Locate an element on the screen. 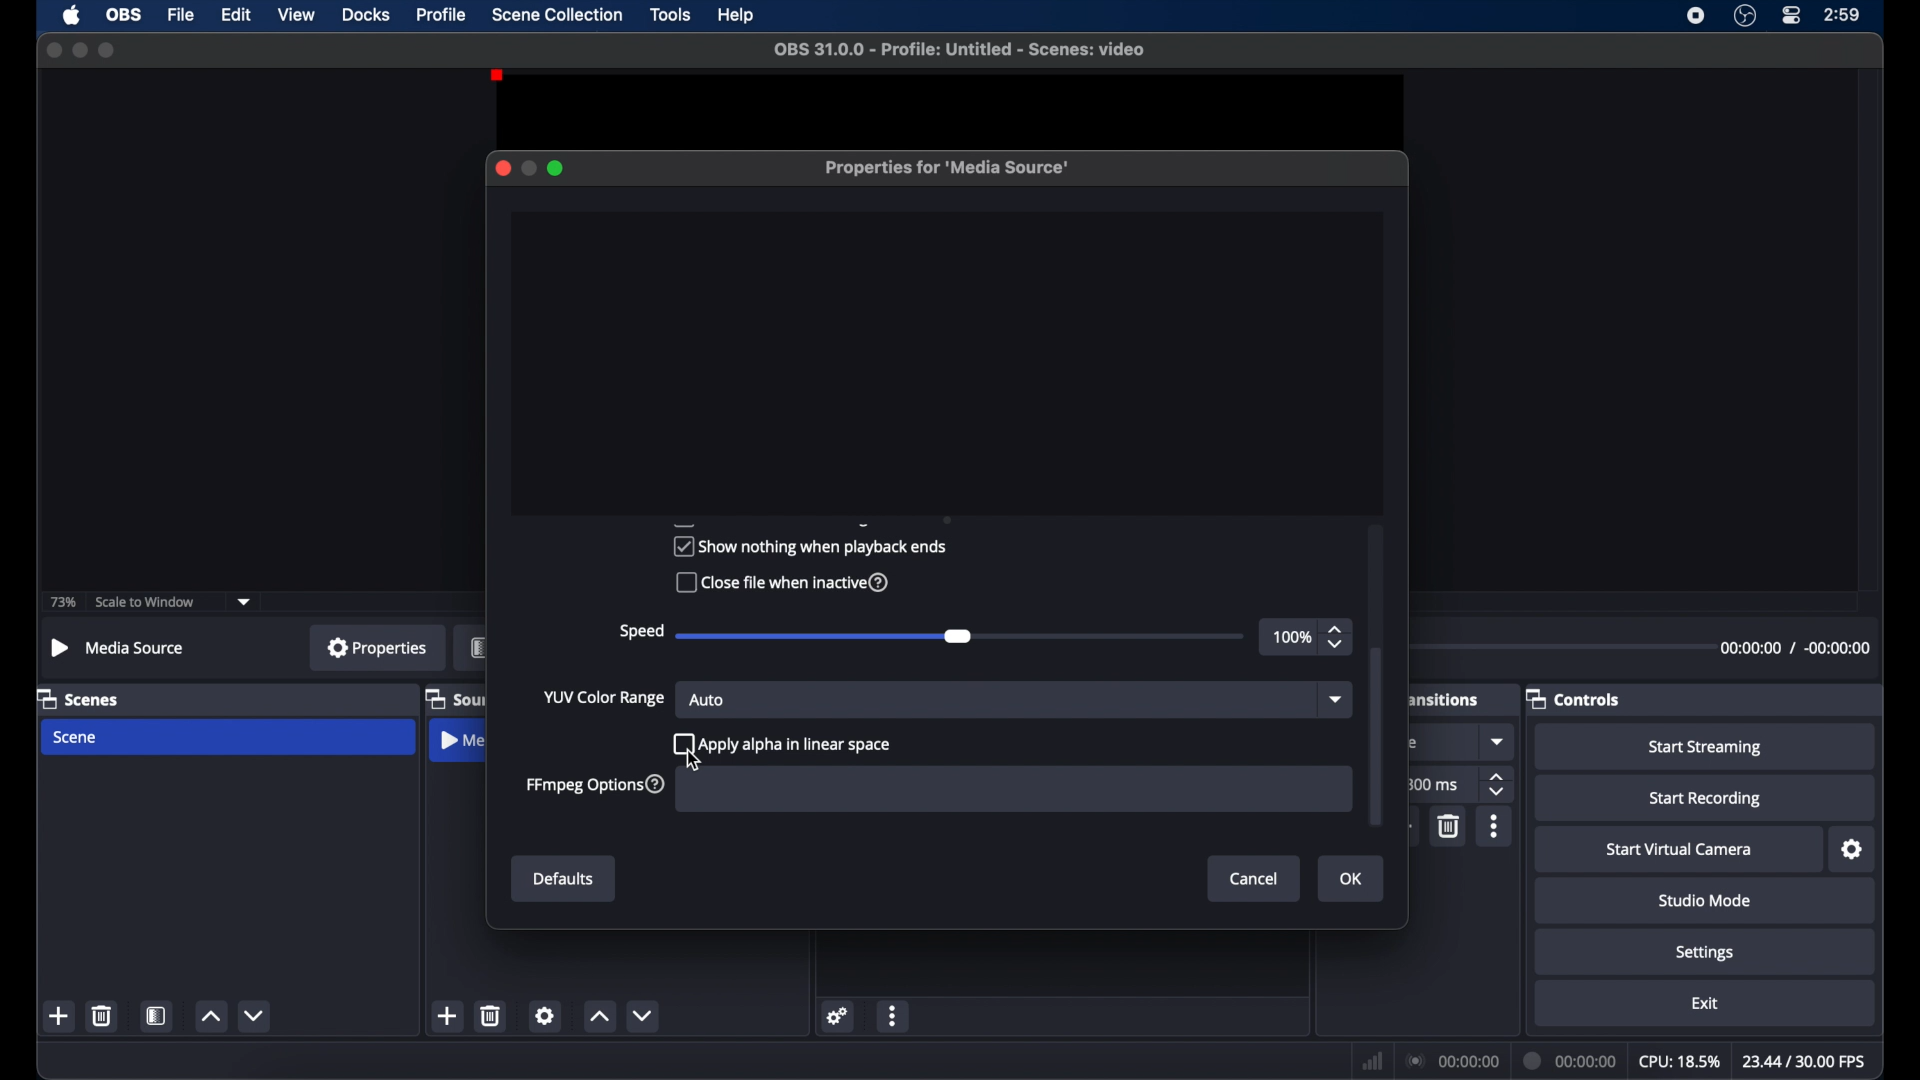  300 ms is located at coordinates (1433, 783).